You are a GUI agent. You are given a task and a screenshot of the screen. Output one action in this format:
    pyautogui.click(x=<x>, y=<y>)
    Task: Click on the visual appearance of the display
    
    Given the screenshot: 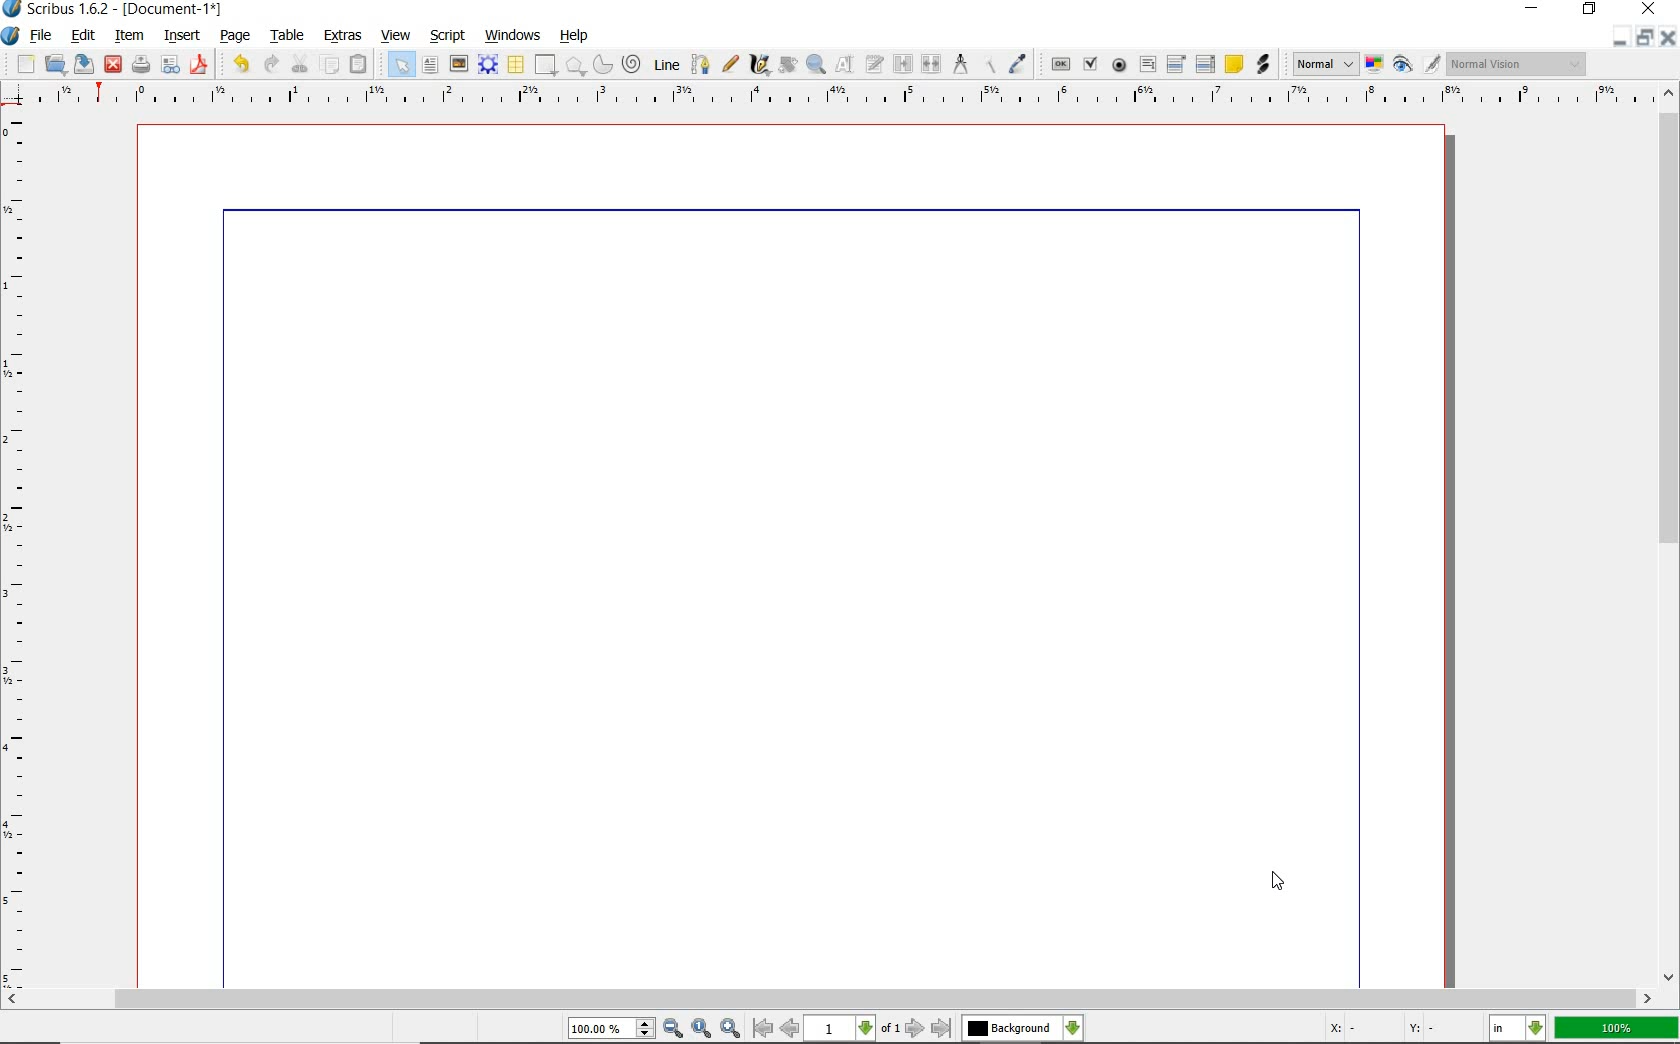 What is the action you would take?
    pyautogui.click(x=1518, y=63)
    